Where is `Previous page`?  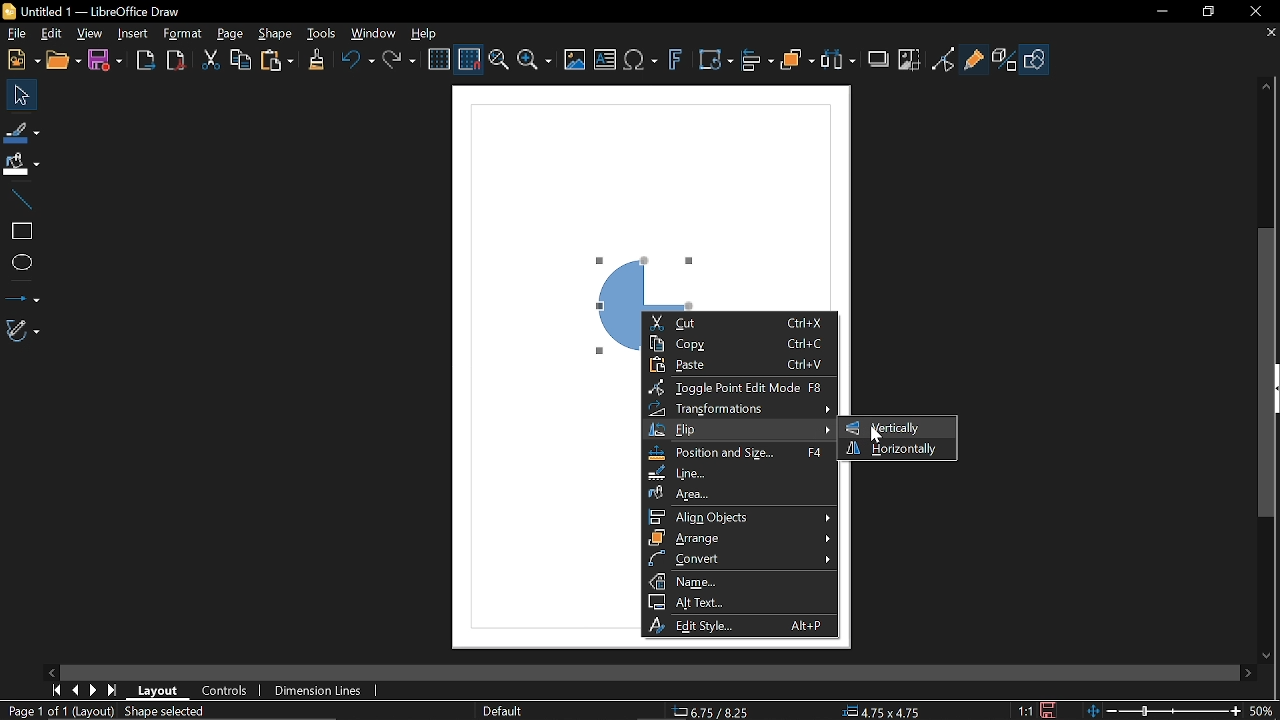 Previous page is located at coordinates (75, 690).